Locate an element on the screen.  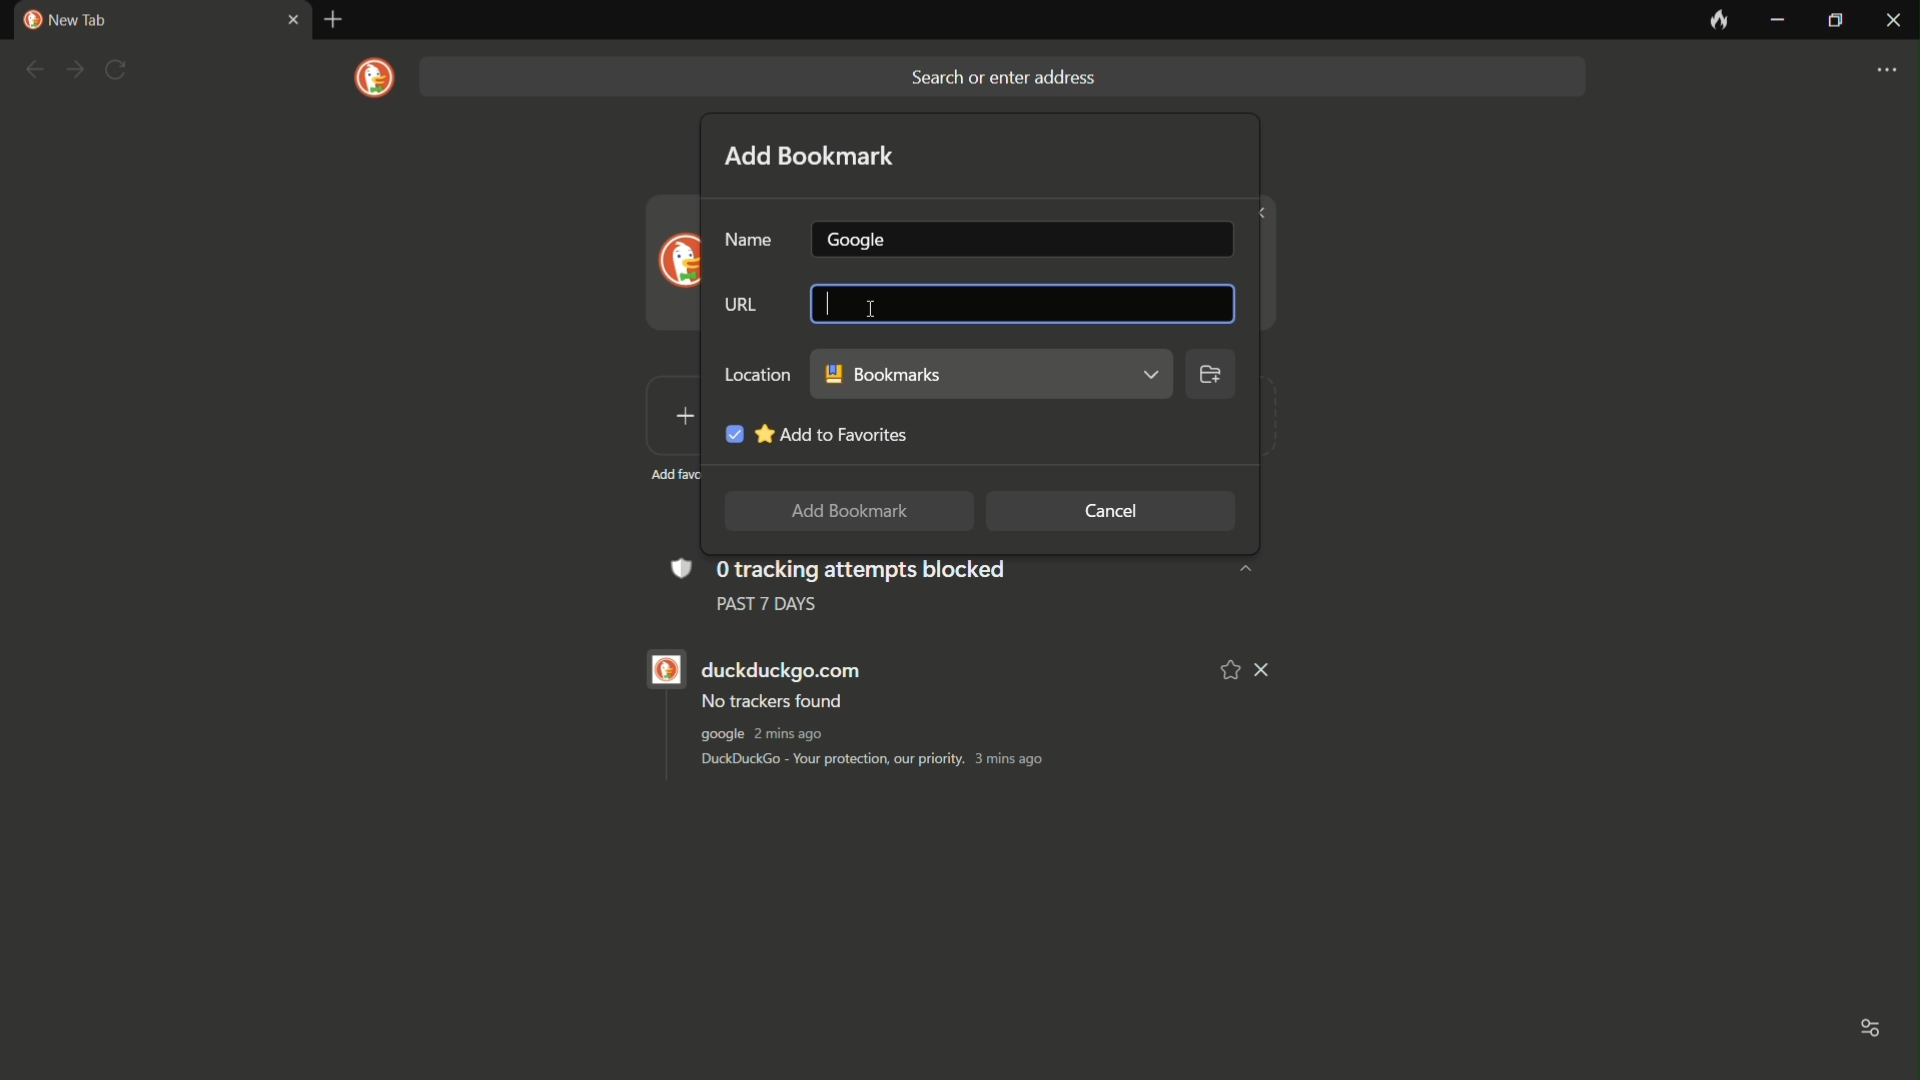
browse location is located at coordinates (1211, 379).